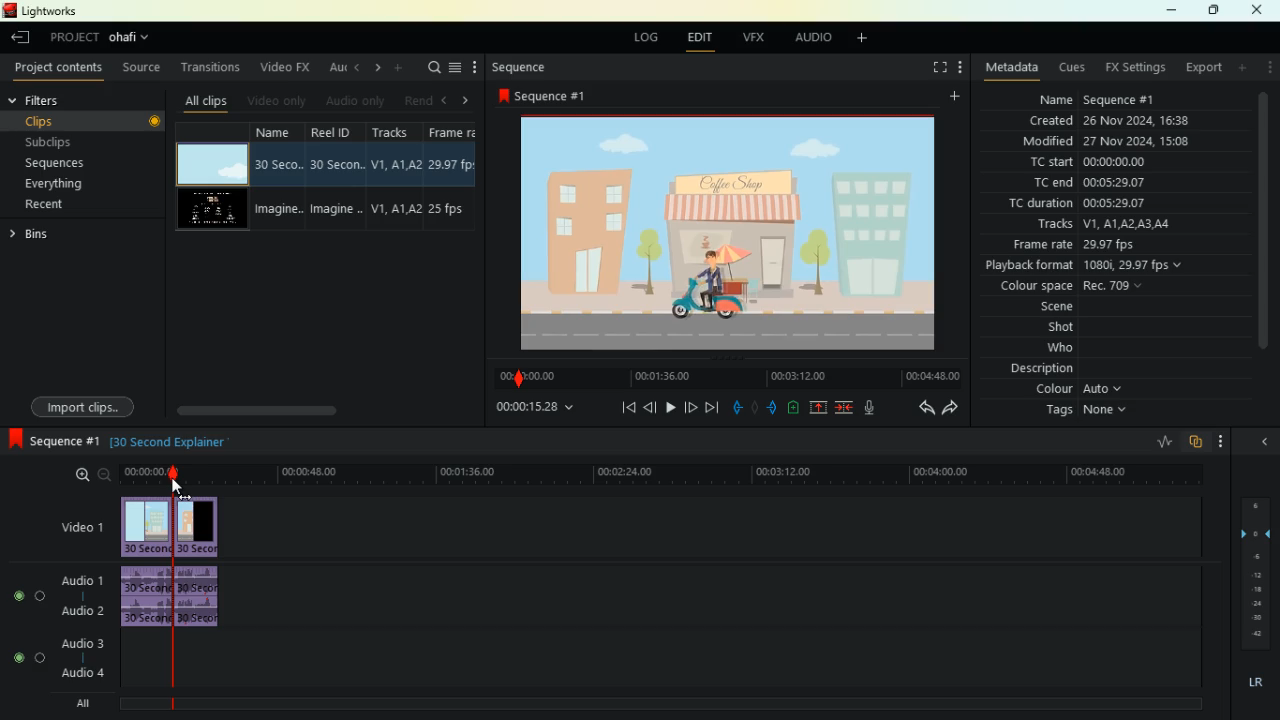 The image size is (1280, 720). I want to click on modified, so click(1051, 140).